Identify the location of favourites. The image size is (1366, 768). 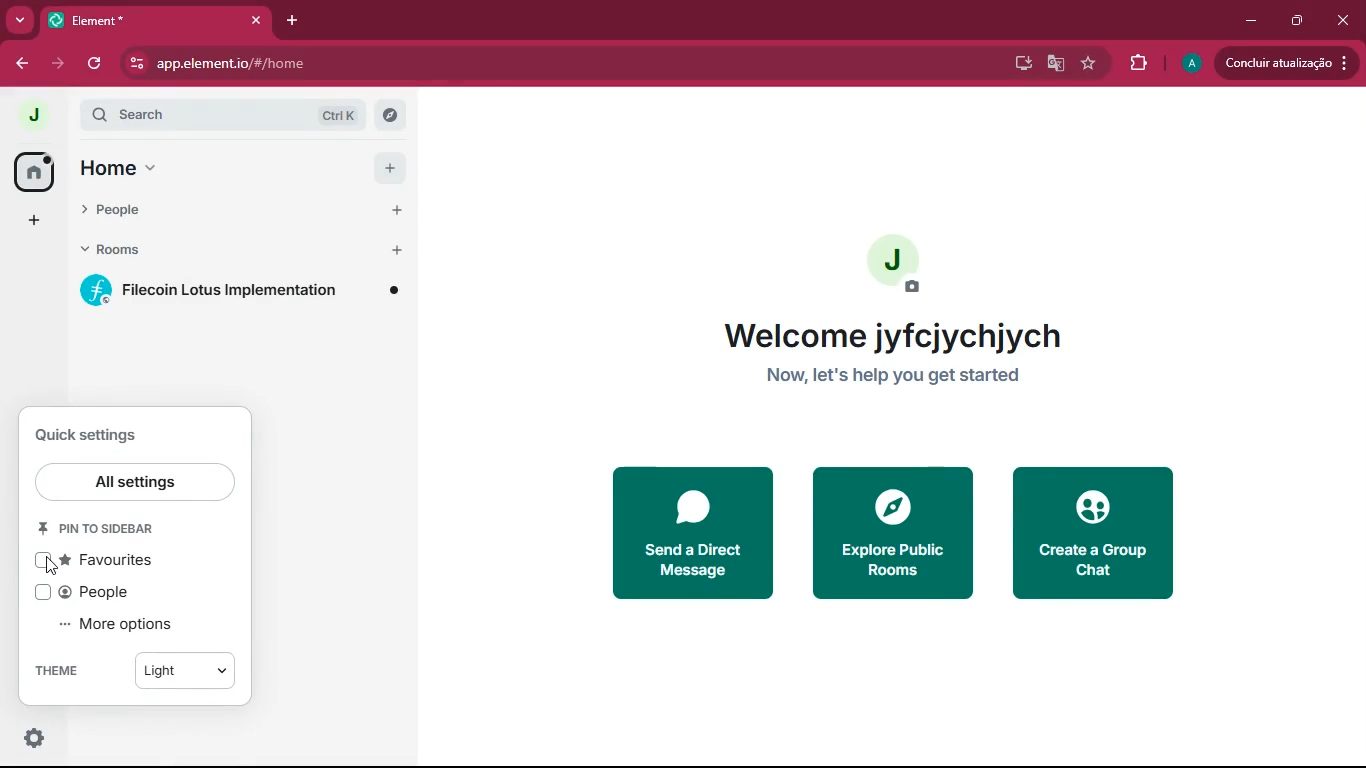
(108, 564).